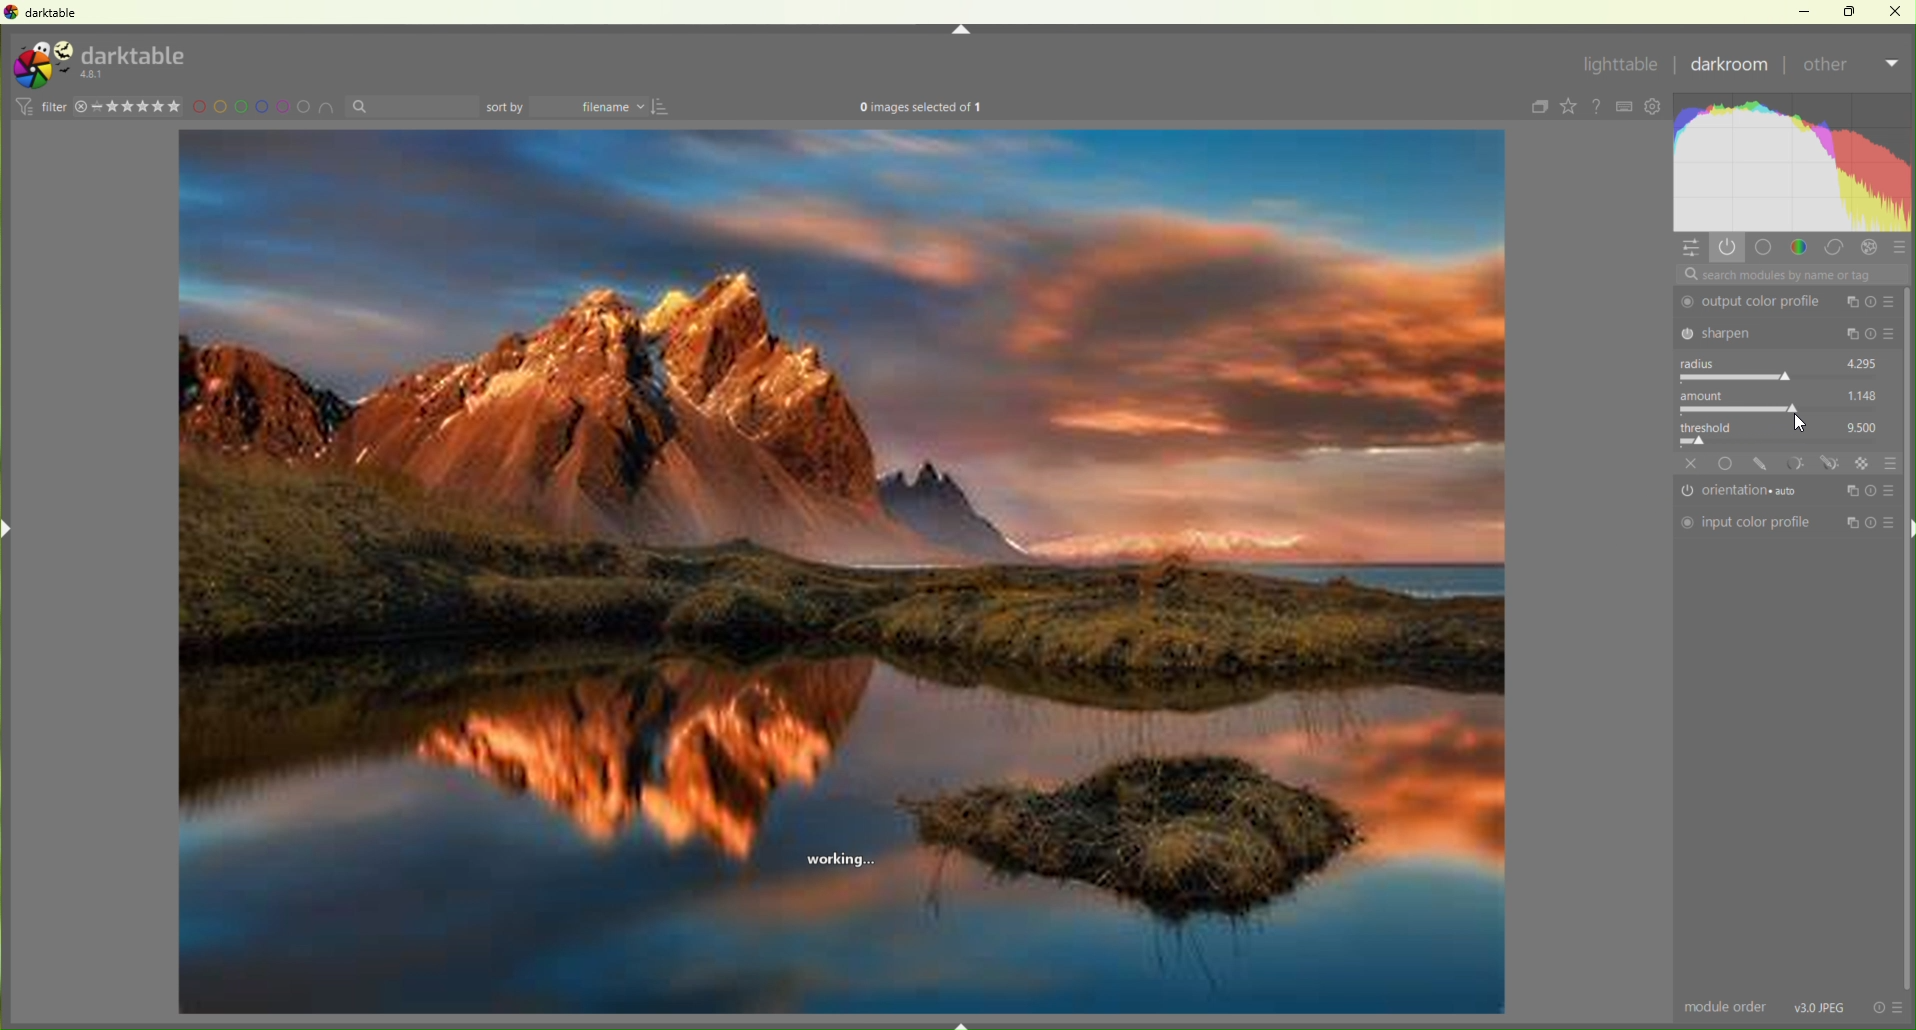 The height and width of the screenshot is (1030, 1916). What do you see at coordinates (1849, 68) in the screenshot?
I see `Other` at bounding box center [1849, 68].